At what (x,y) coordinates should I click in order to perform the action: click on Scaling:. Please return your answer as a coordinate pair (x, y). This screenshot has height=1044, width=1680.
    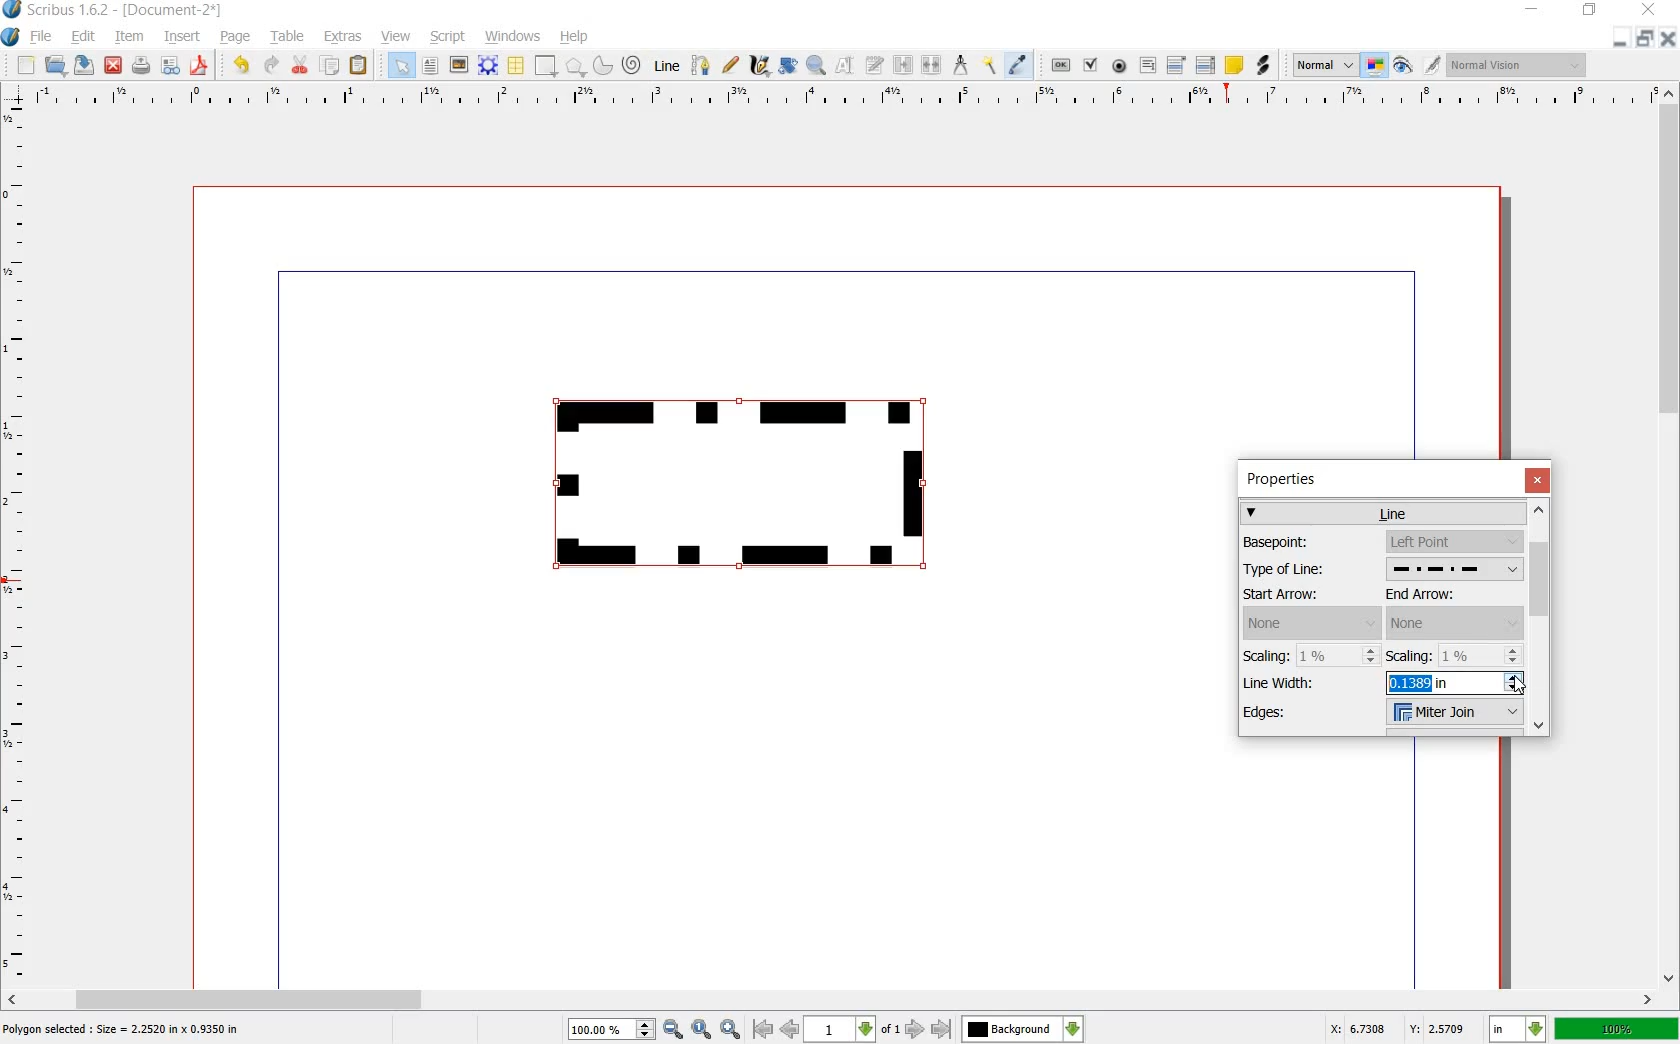
    Looking at the image, I should click on (1268, 655).